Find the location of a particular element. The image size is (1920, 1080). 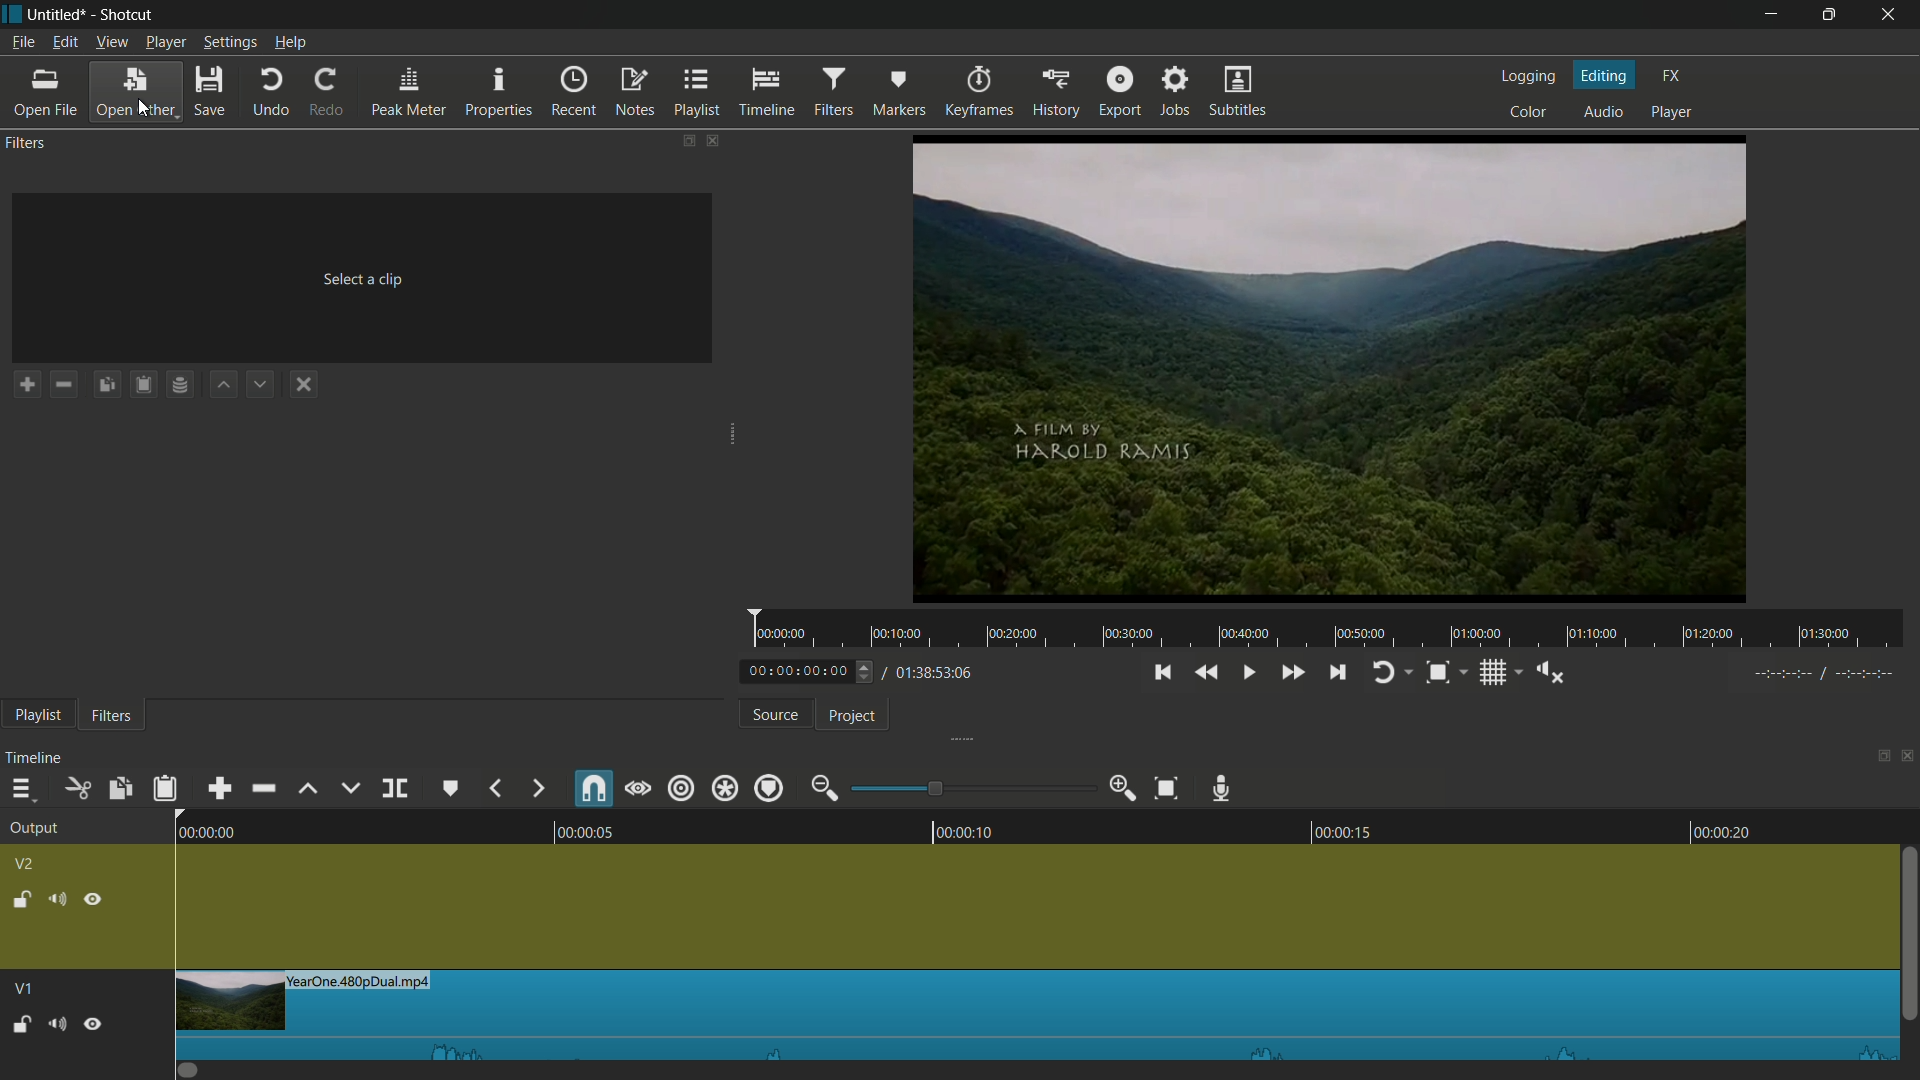

redo is located at coordinates (328, 92).